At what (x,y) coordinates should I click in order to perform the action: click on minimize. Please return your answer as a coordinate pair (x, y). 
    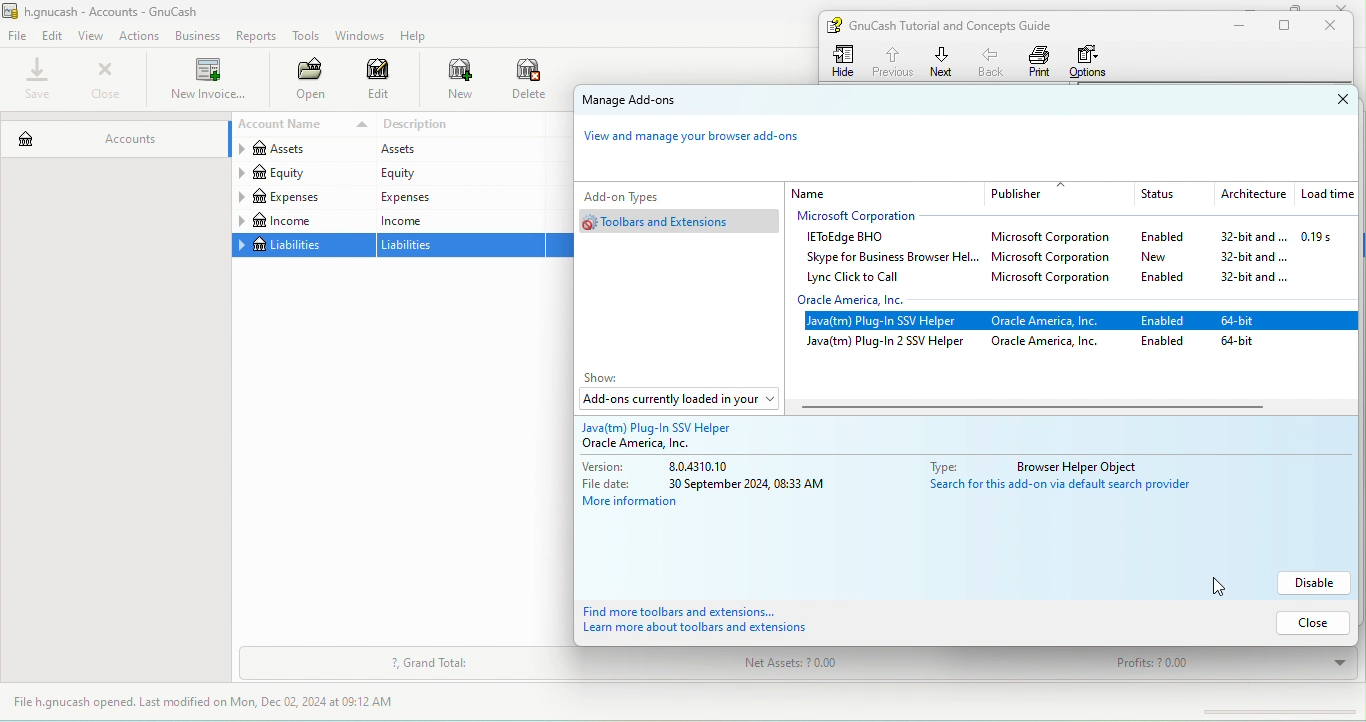
    Looking at the image, I should click on (1255, 5).